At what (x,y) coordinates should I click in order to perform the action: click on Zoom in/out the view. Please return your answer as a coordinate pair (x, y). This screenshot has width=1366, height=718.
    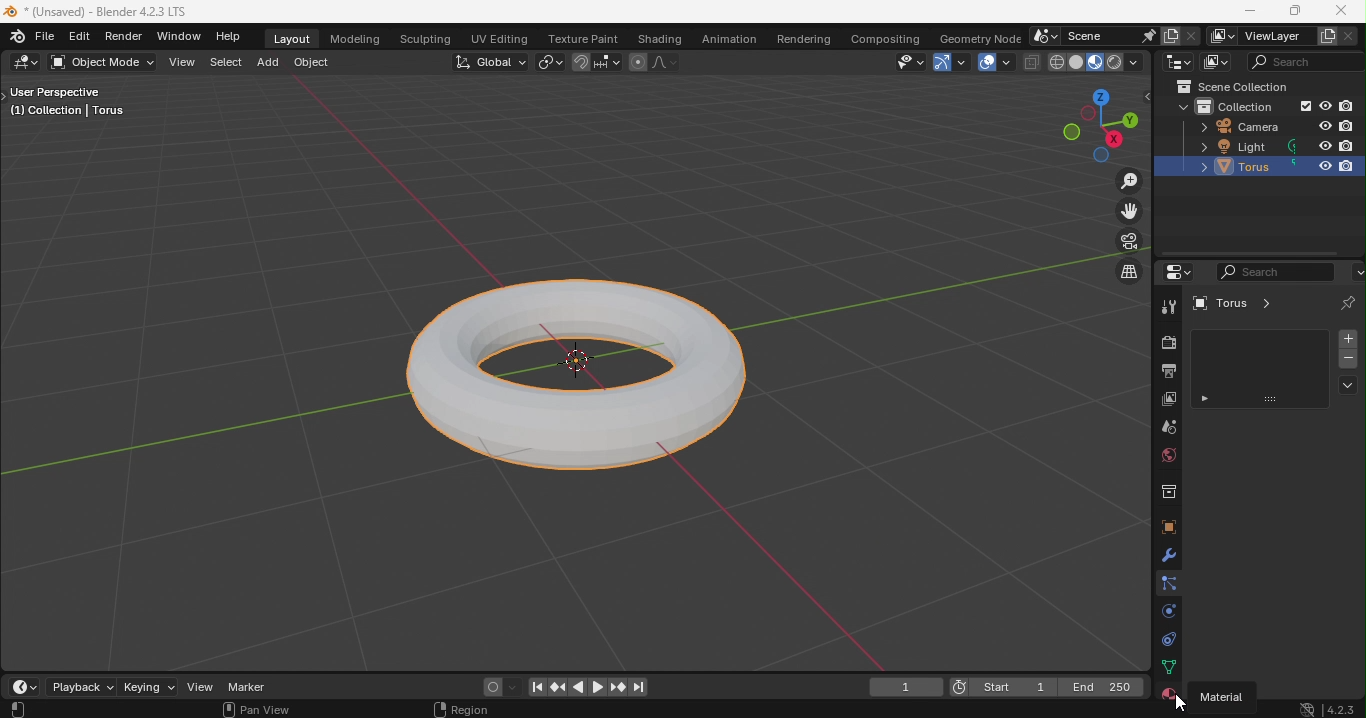
    Looking at the image, I should click on (1131, 179).